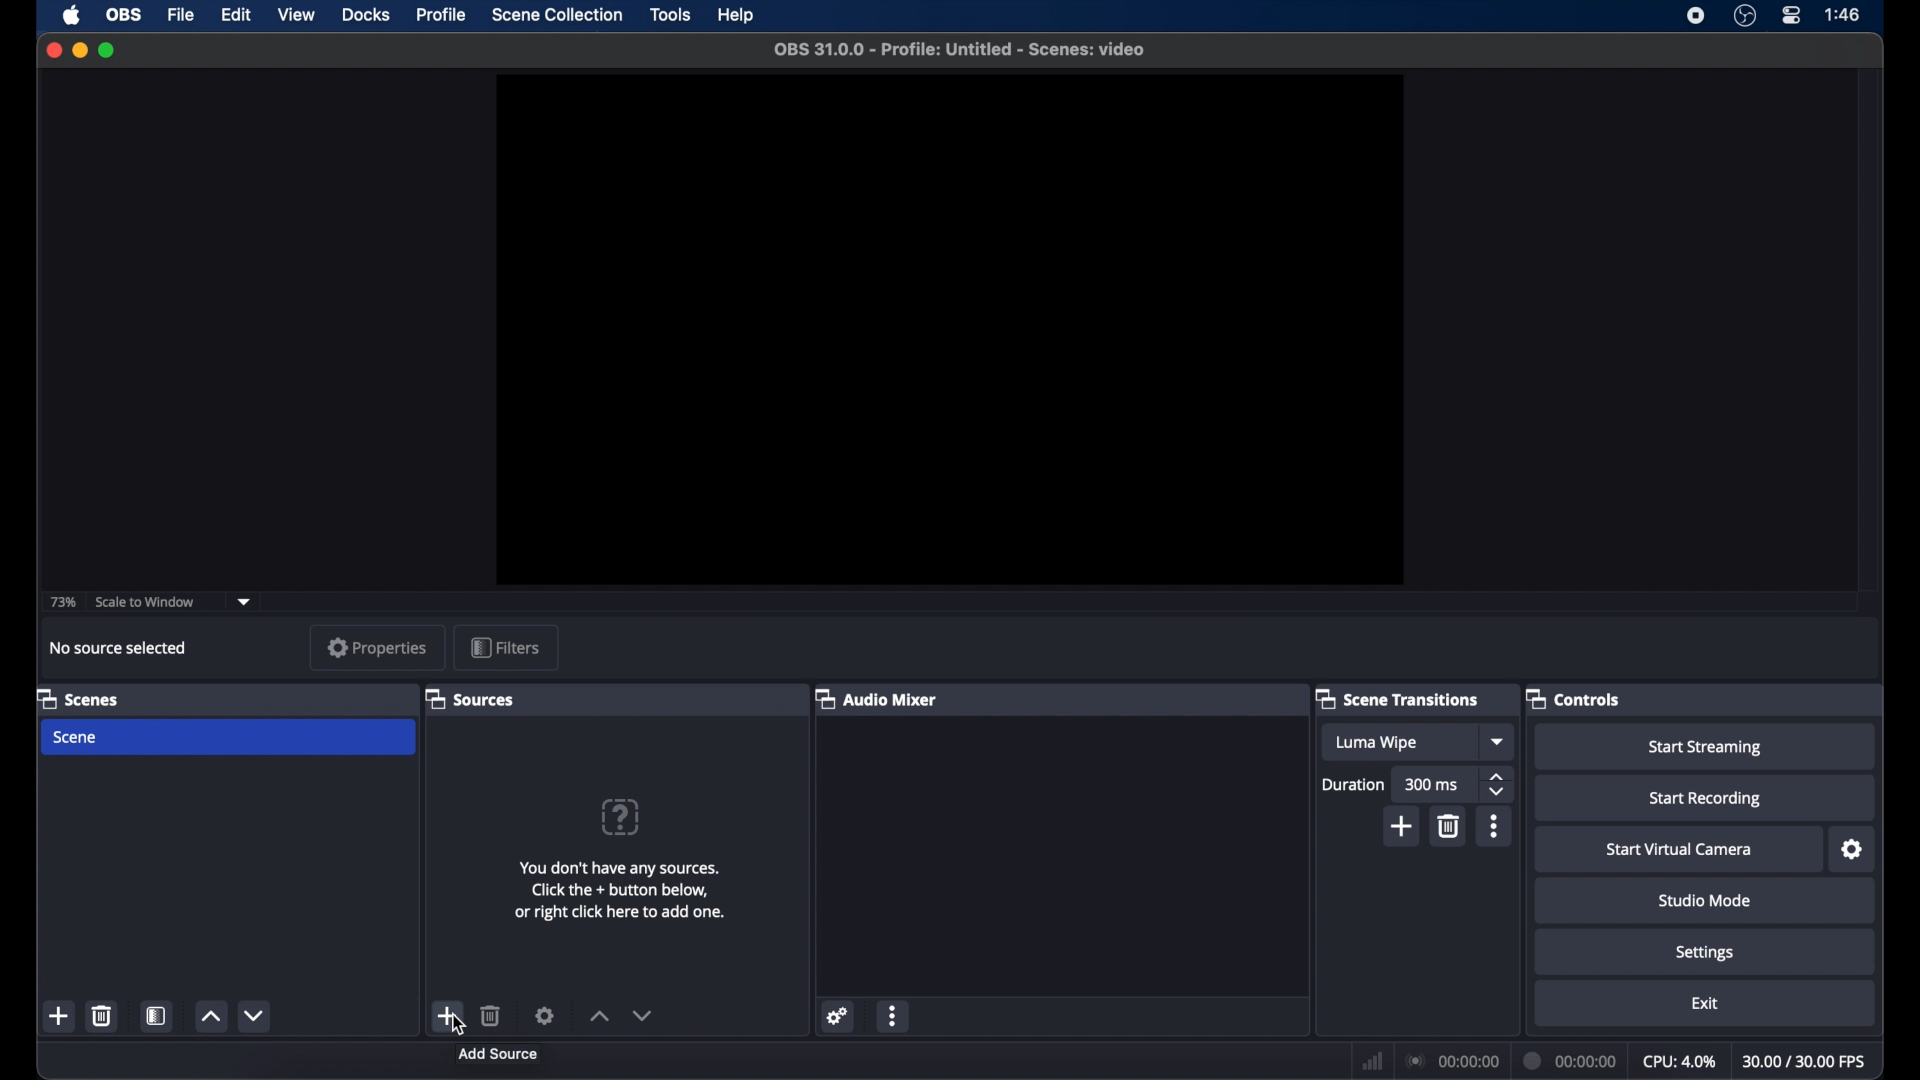 The image size is (1920, 1080). Describe the element at coordinates (59, 1015) in the screenshot. I see `add` at that location.